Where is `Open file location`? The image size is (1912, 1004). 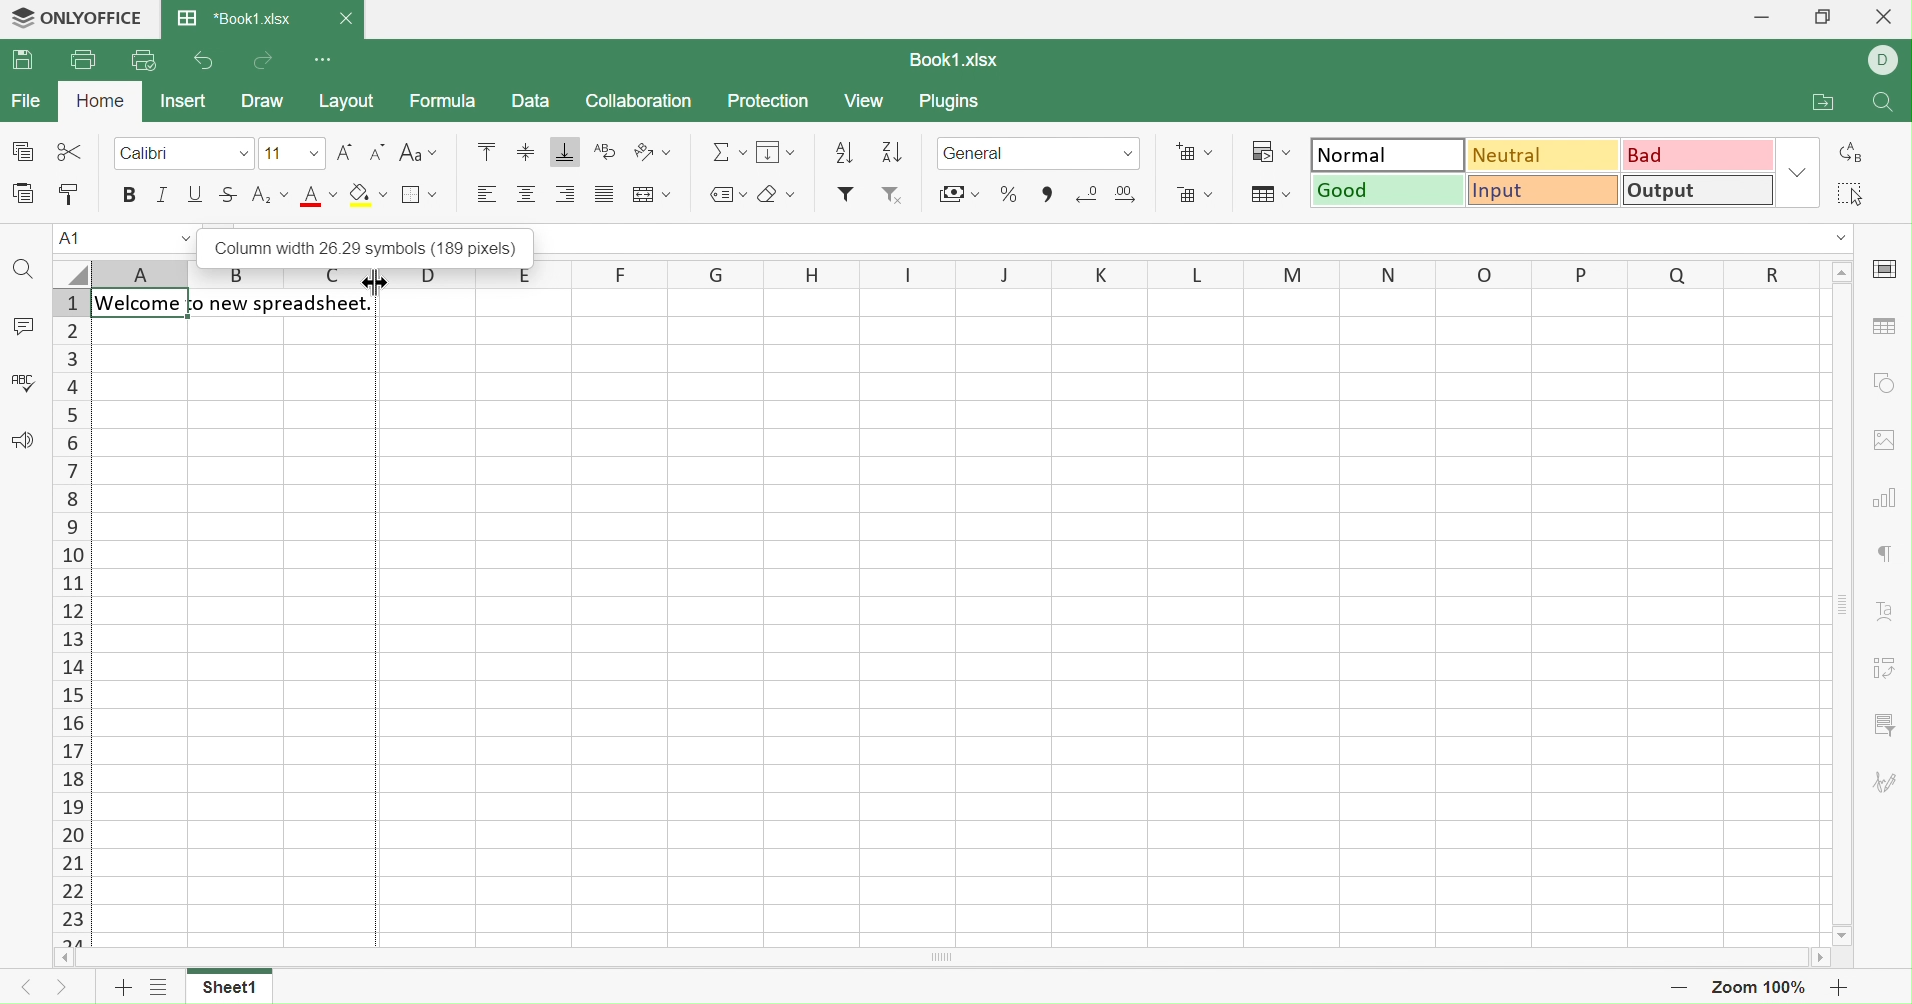 Open file location is located at coordinates (1822, 102).